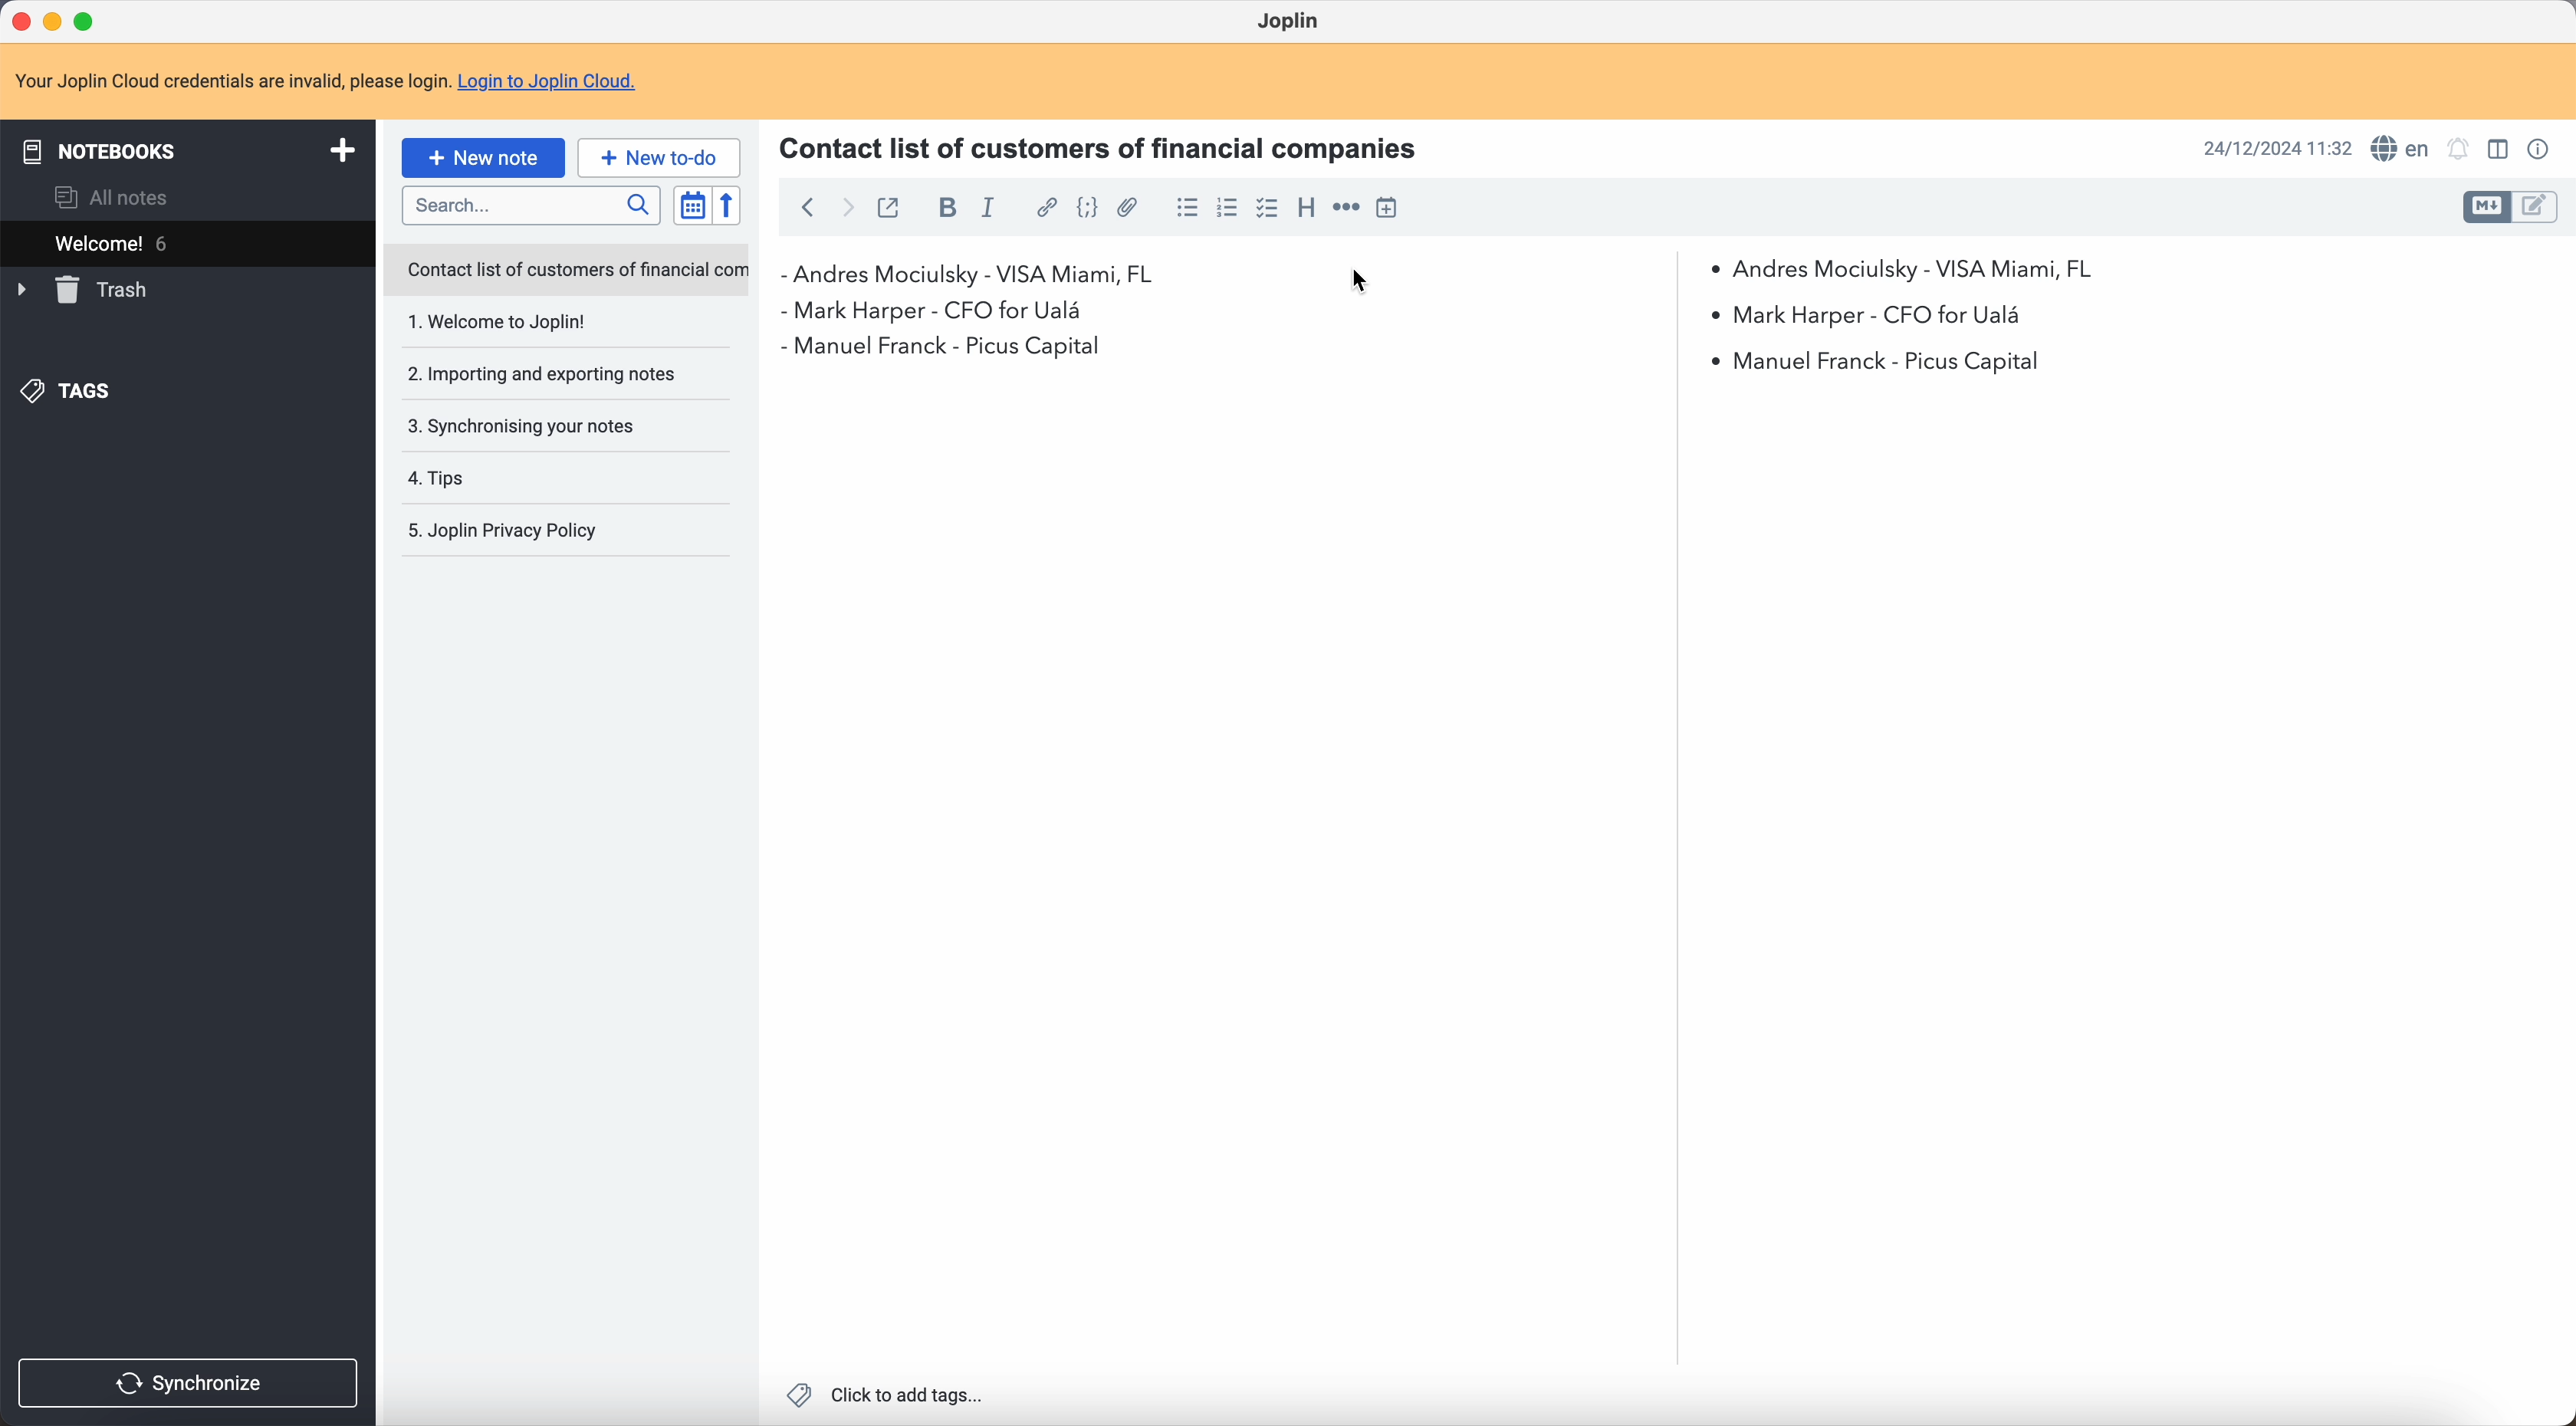  I want to click on trash, so click(84, 290).